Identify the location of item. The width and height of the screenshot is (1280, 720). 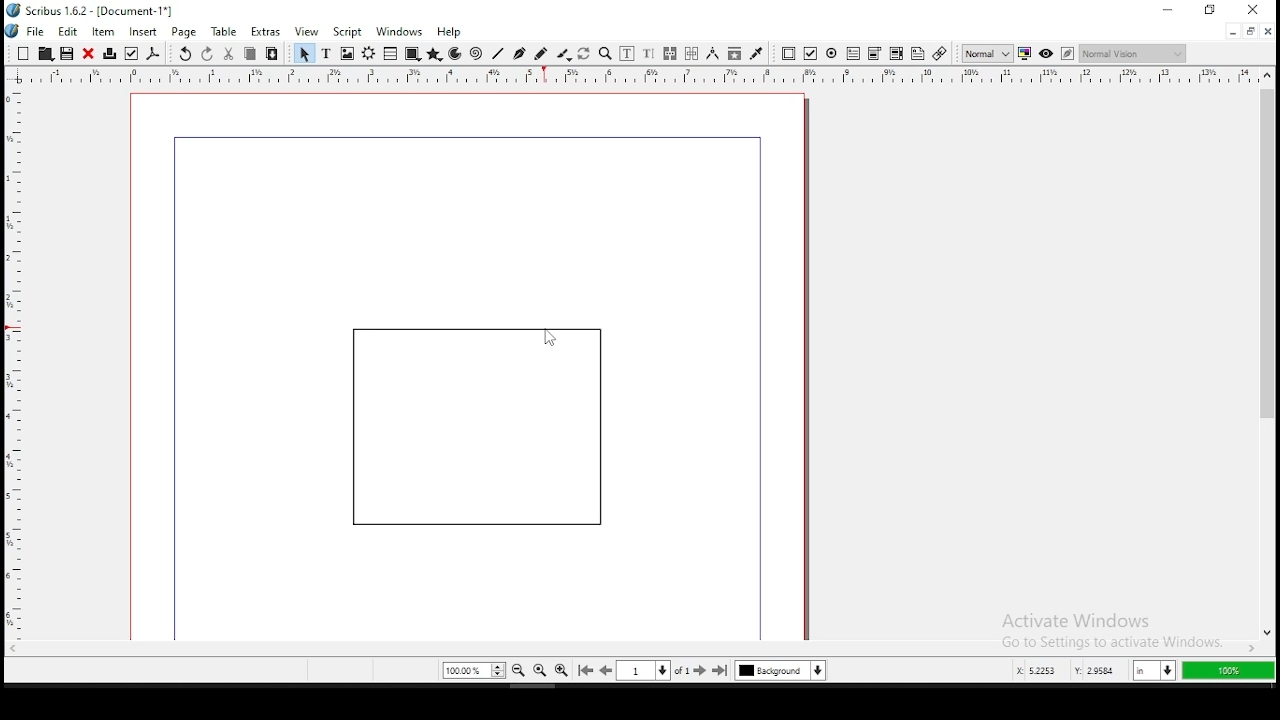
(103, 31).